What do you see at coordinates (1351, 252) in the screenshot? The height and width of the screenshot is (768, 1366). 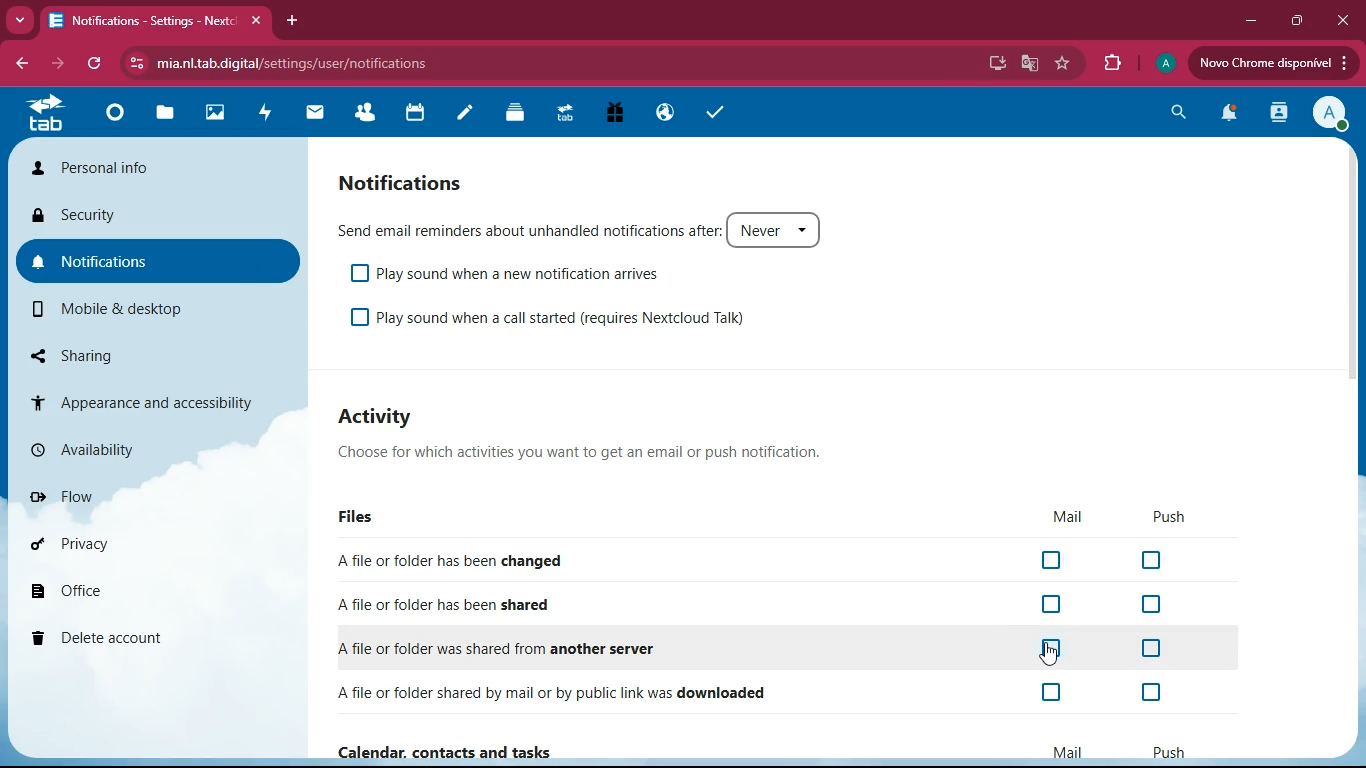 I see `scroll bar` at bounding box center [1351, 252].